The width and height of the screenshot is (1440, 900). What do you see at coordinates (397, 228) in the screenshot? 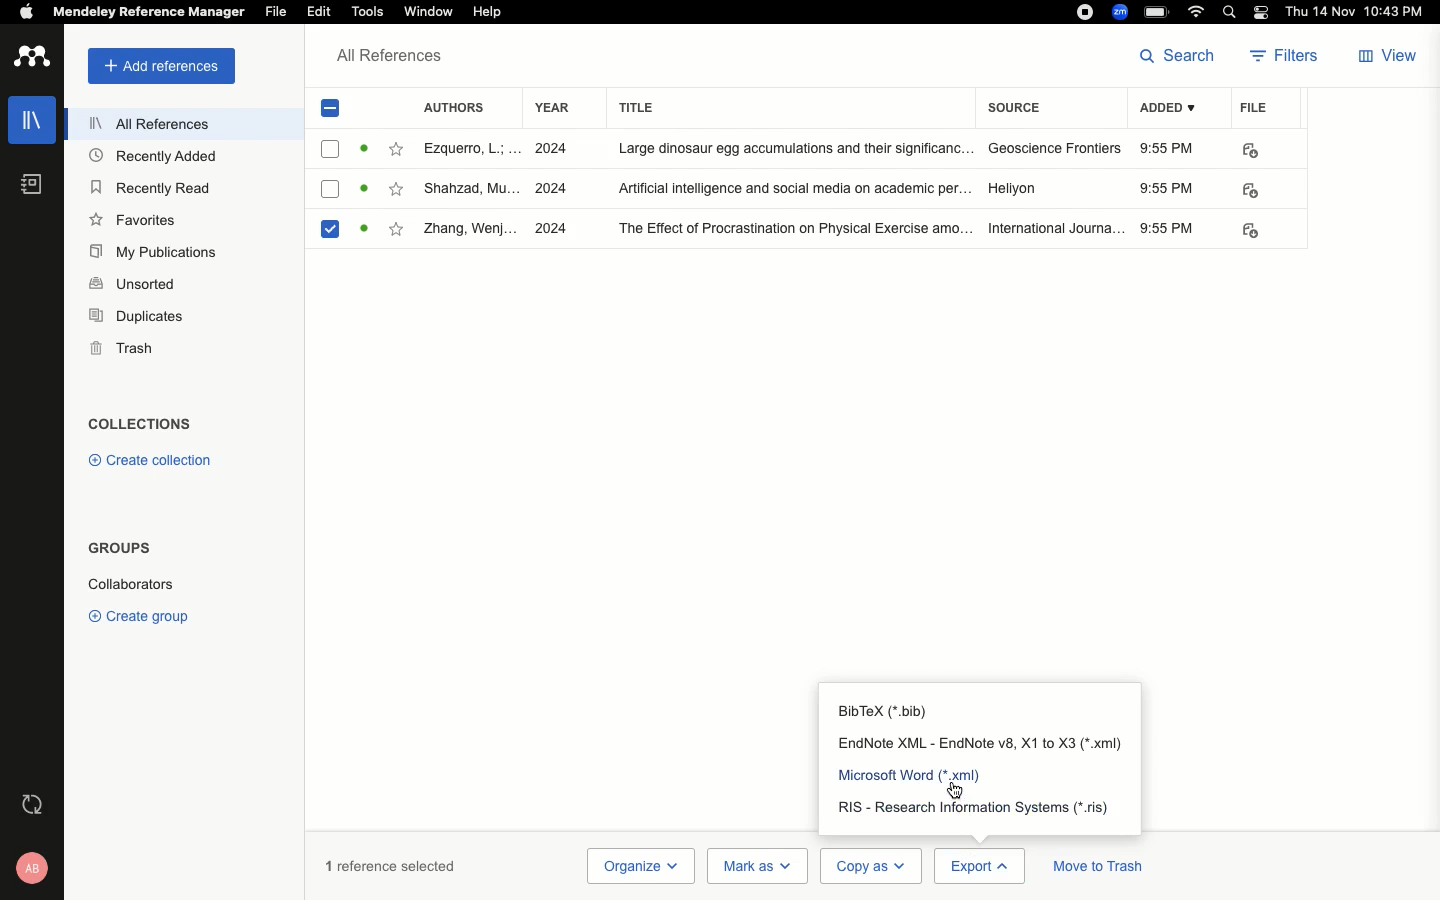
I see `favourite` at bounding box center [397, 228].